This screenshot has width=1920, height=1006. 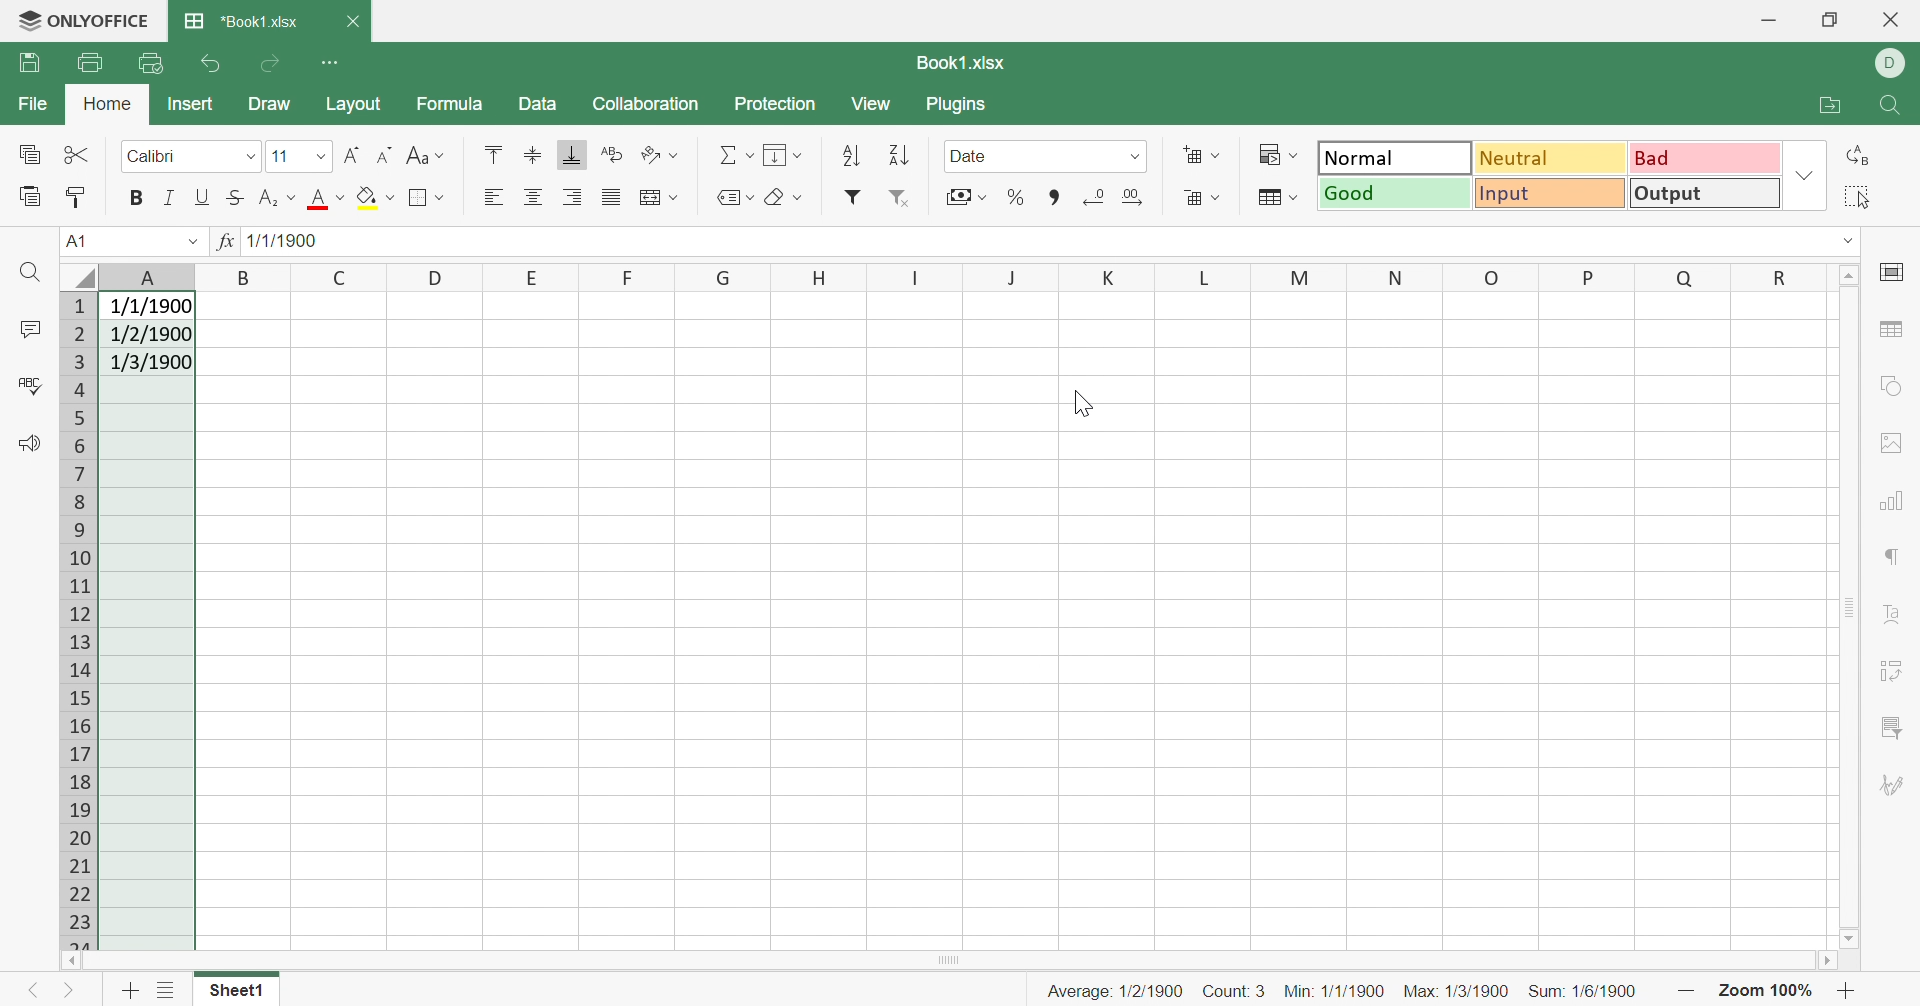 I want to click on Formula, so click(x=450, y=103).